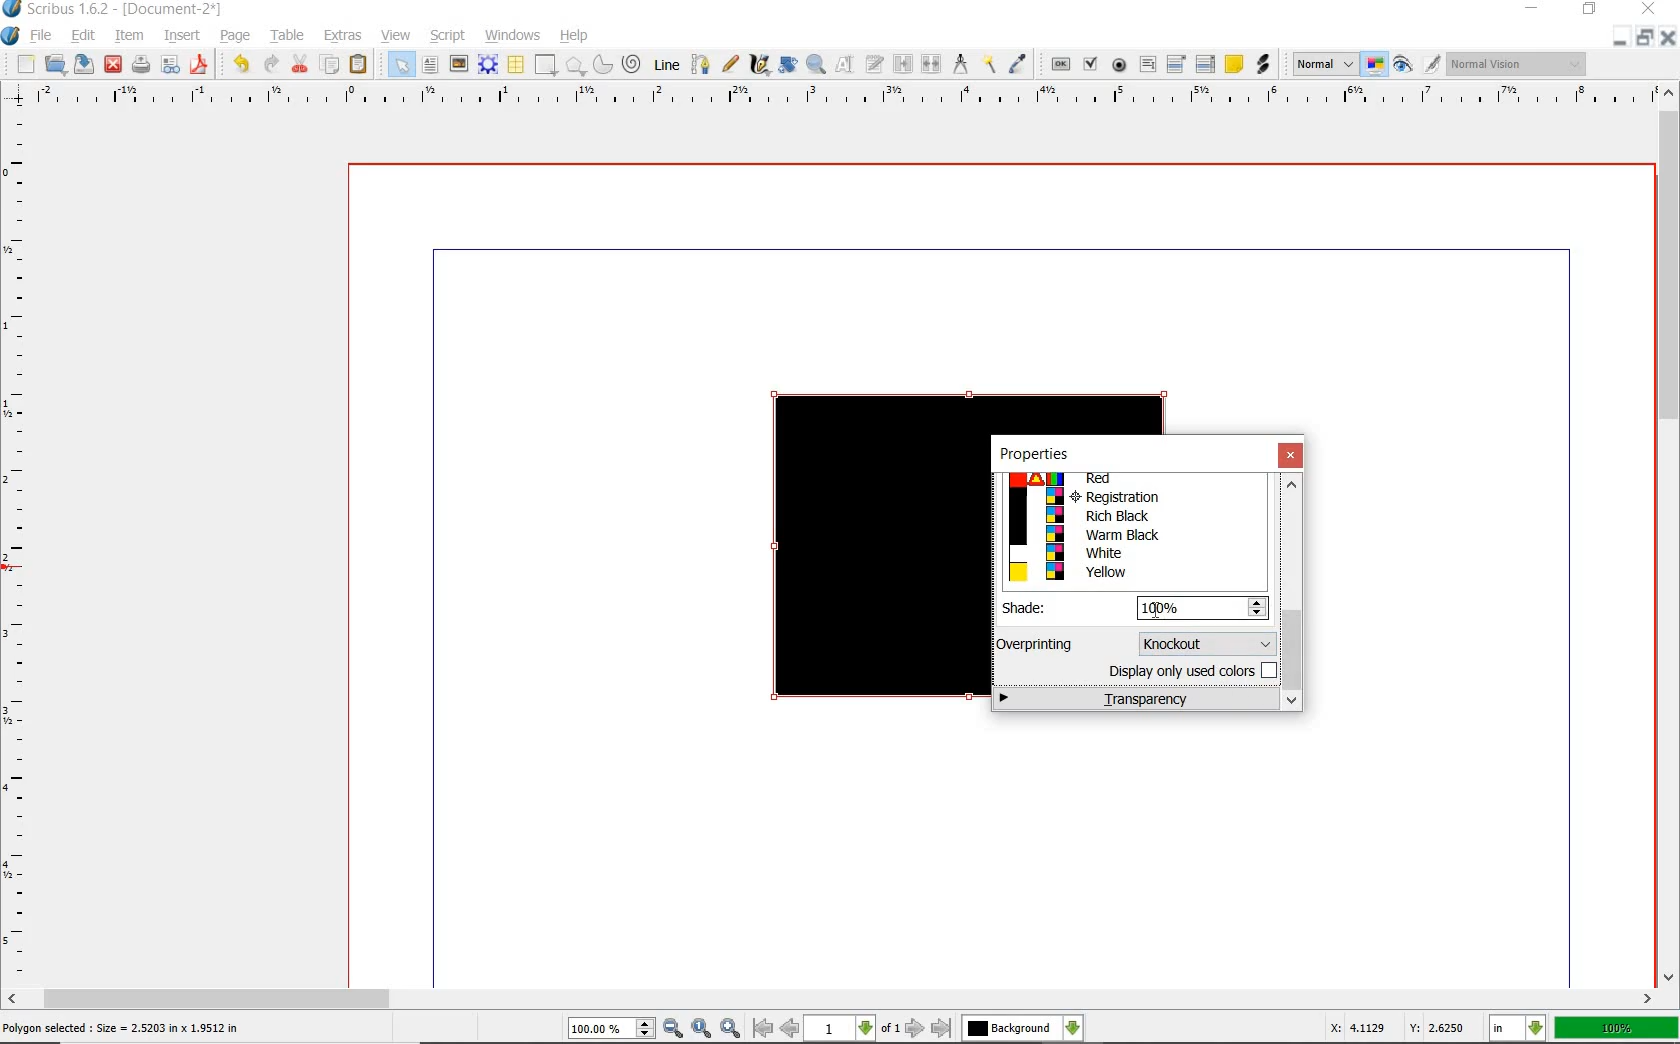 This screenshot has width=1680, height=1044. Describe the element at coordinates (789, 64) in the screenshot. I see `rotate item` at that location.